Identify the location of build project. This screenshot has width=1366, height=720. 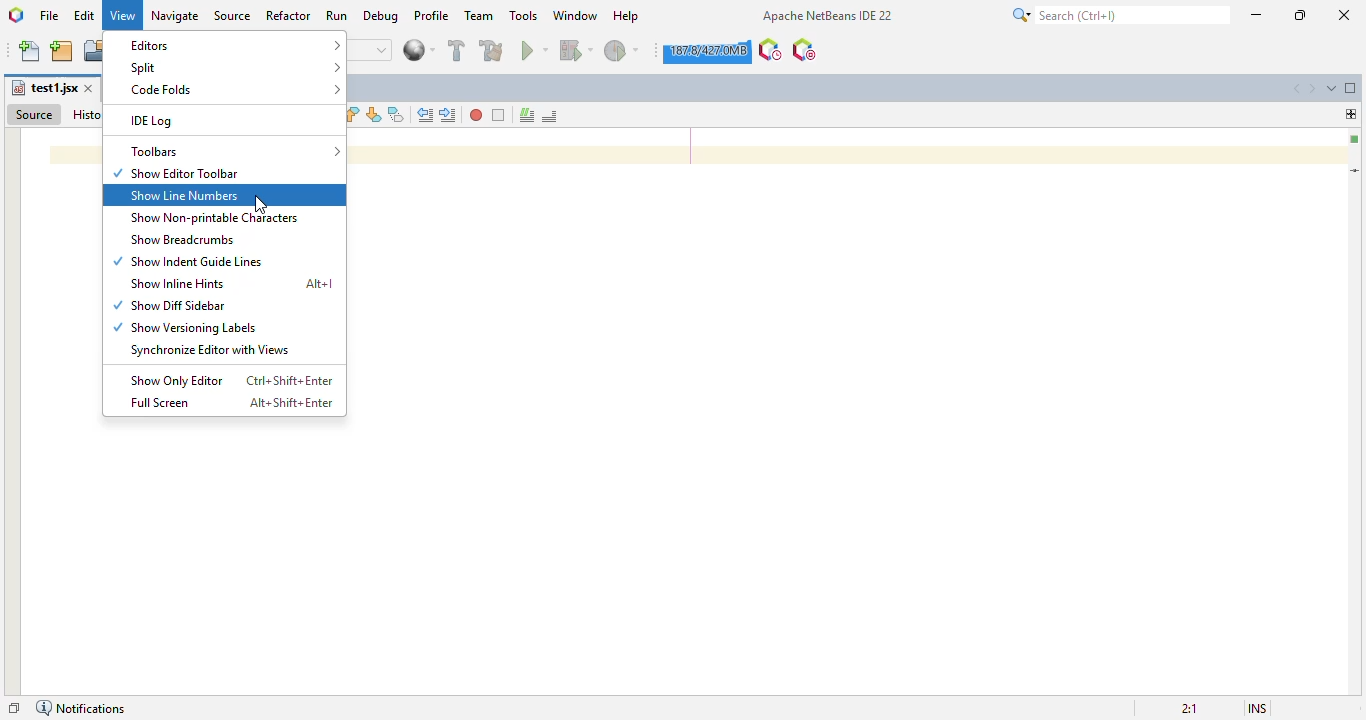
(457, 50).